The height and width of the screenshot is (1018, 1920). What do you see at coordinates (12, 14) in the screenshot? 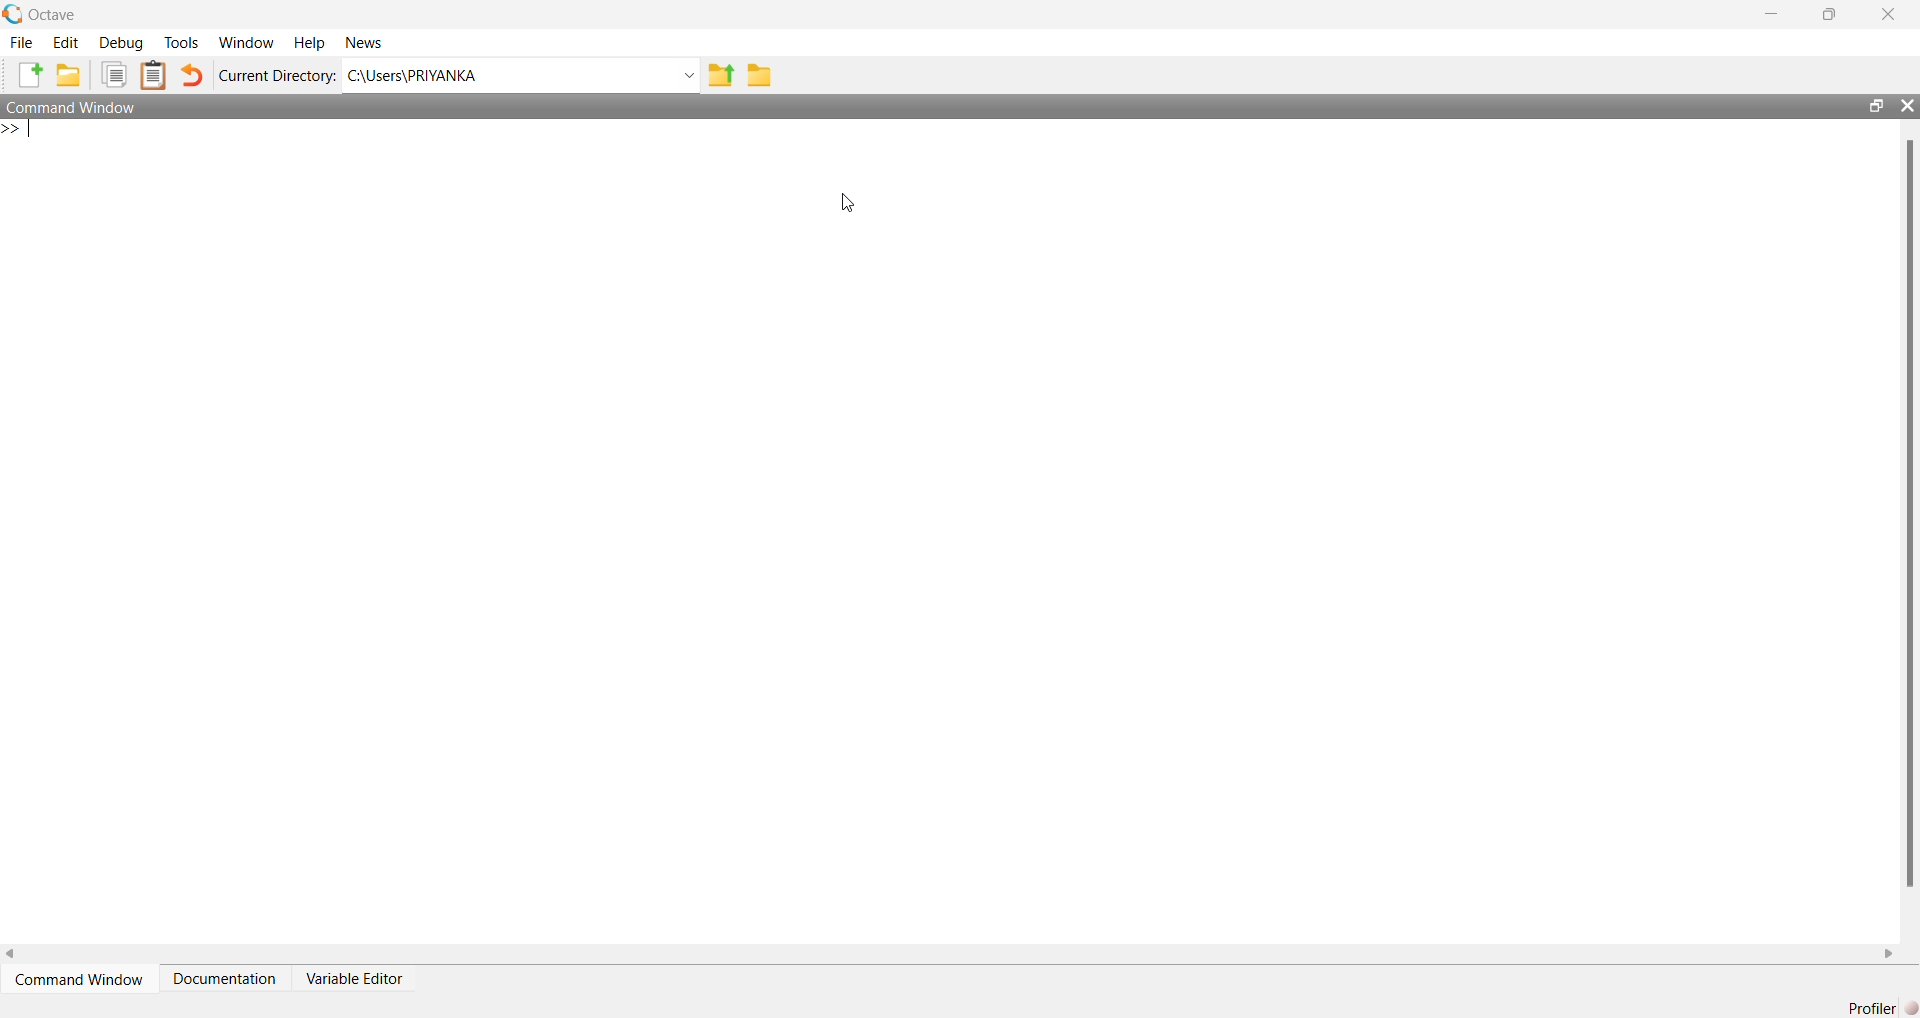
I see `logo` at bounding box center [12, 14].